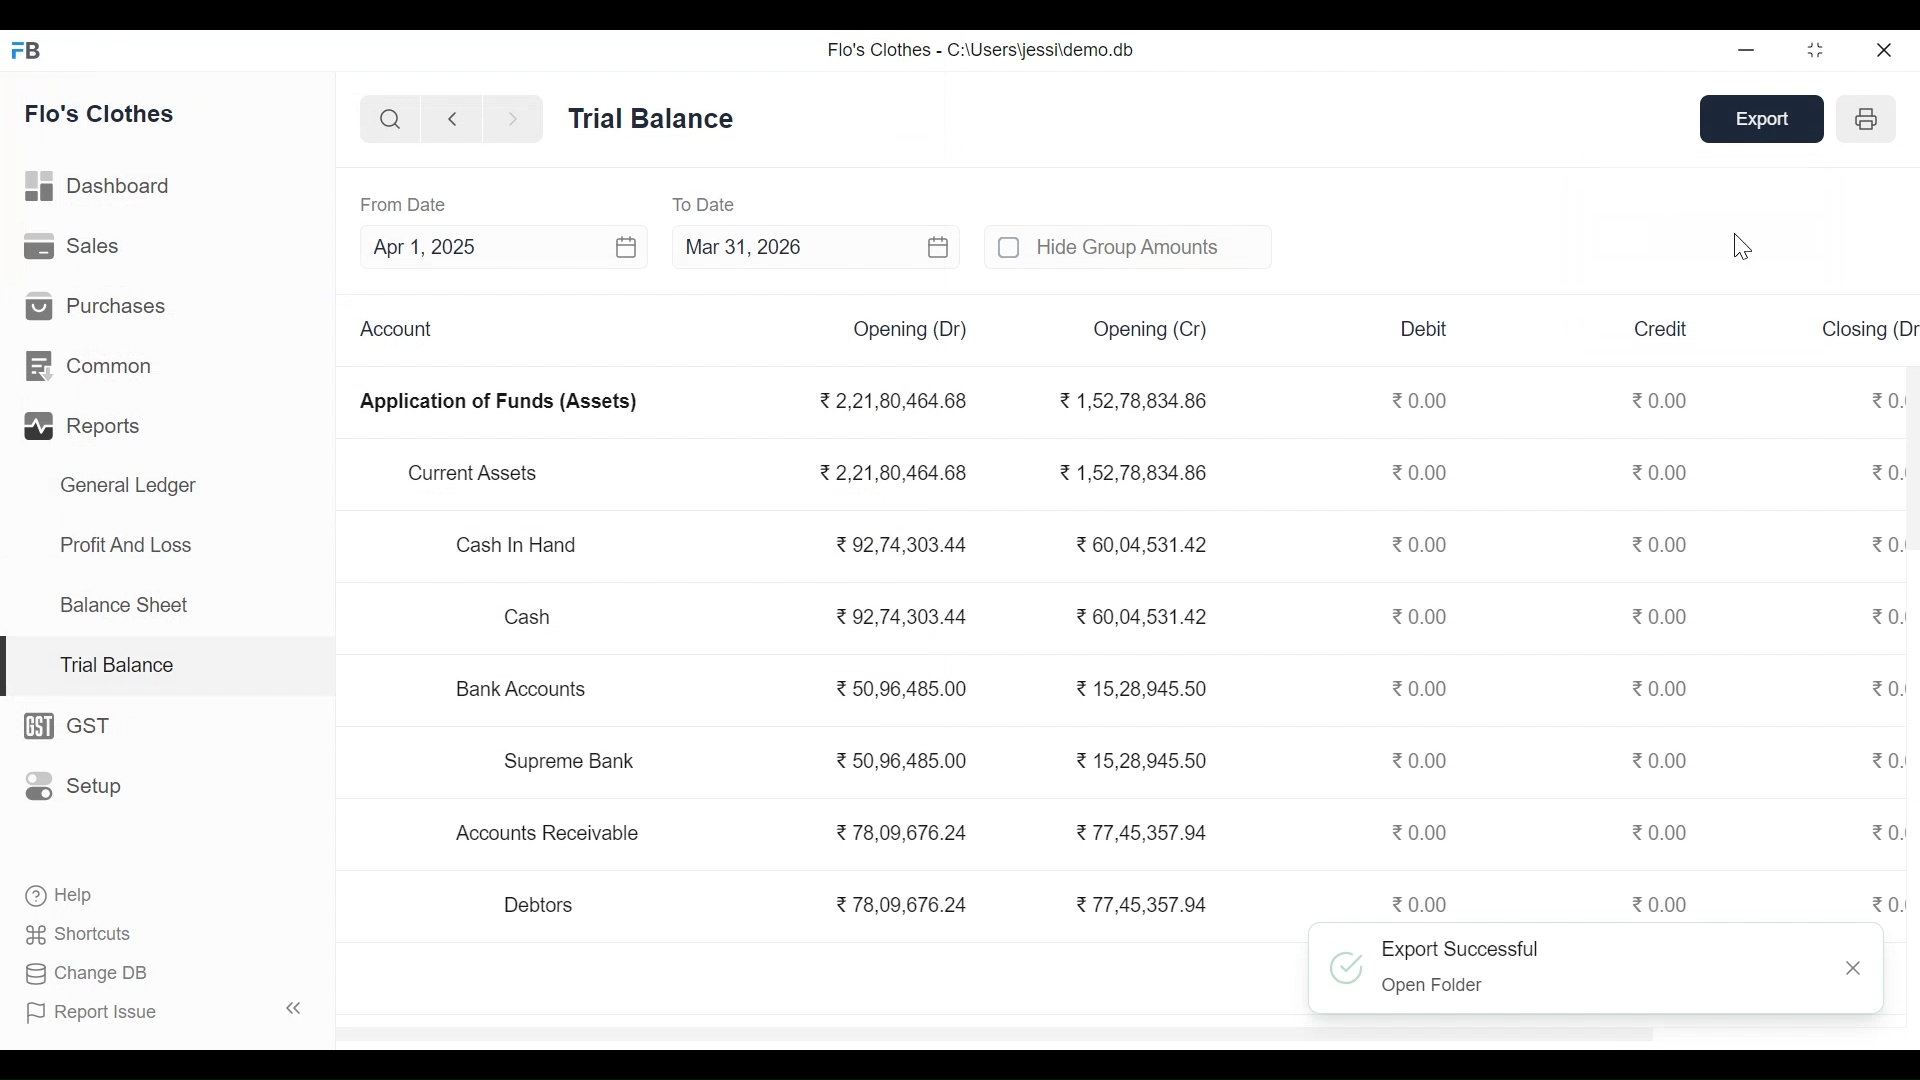 The width and height of the screenshot is (1920, 1080). What do you see at coordinates (97, 306) in the screenshot?
I see `Purchases` at bounding box center [97, 306].